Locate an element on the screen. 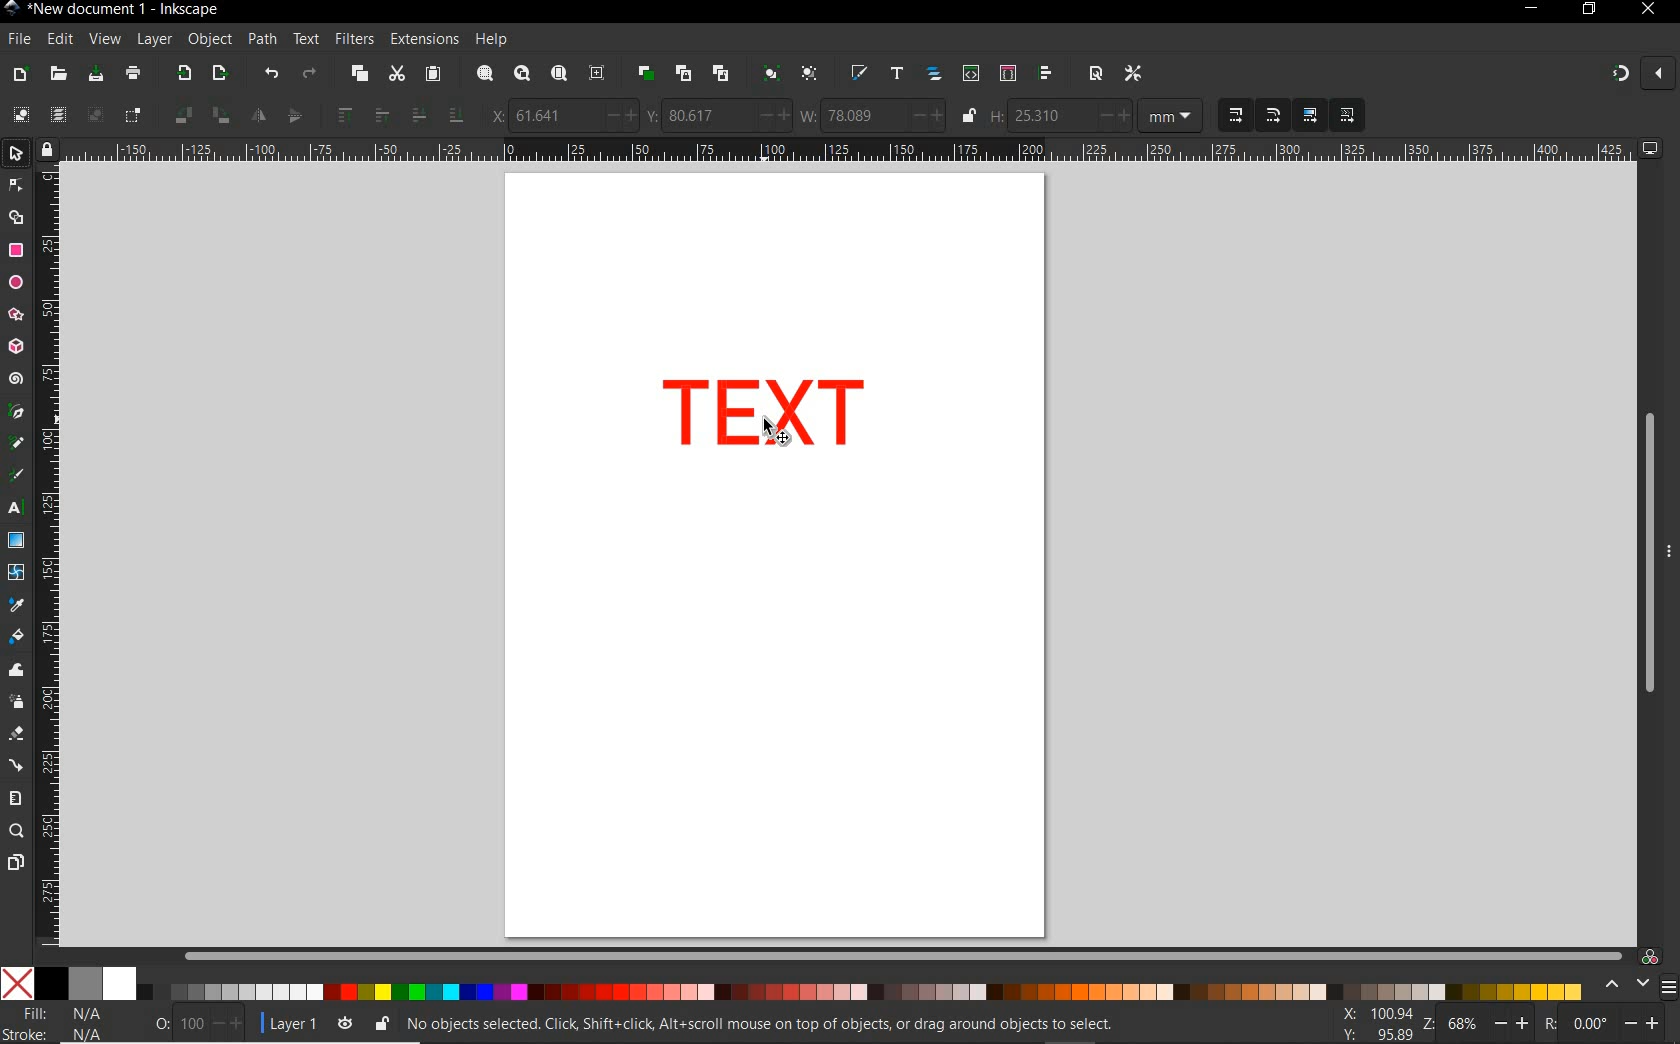 The image size is (1680, 1044). eraser tool is located at coordinates (15, 735).